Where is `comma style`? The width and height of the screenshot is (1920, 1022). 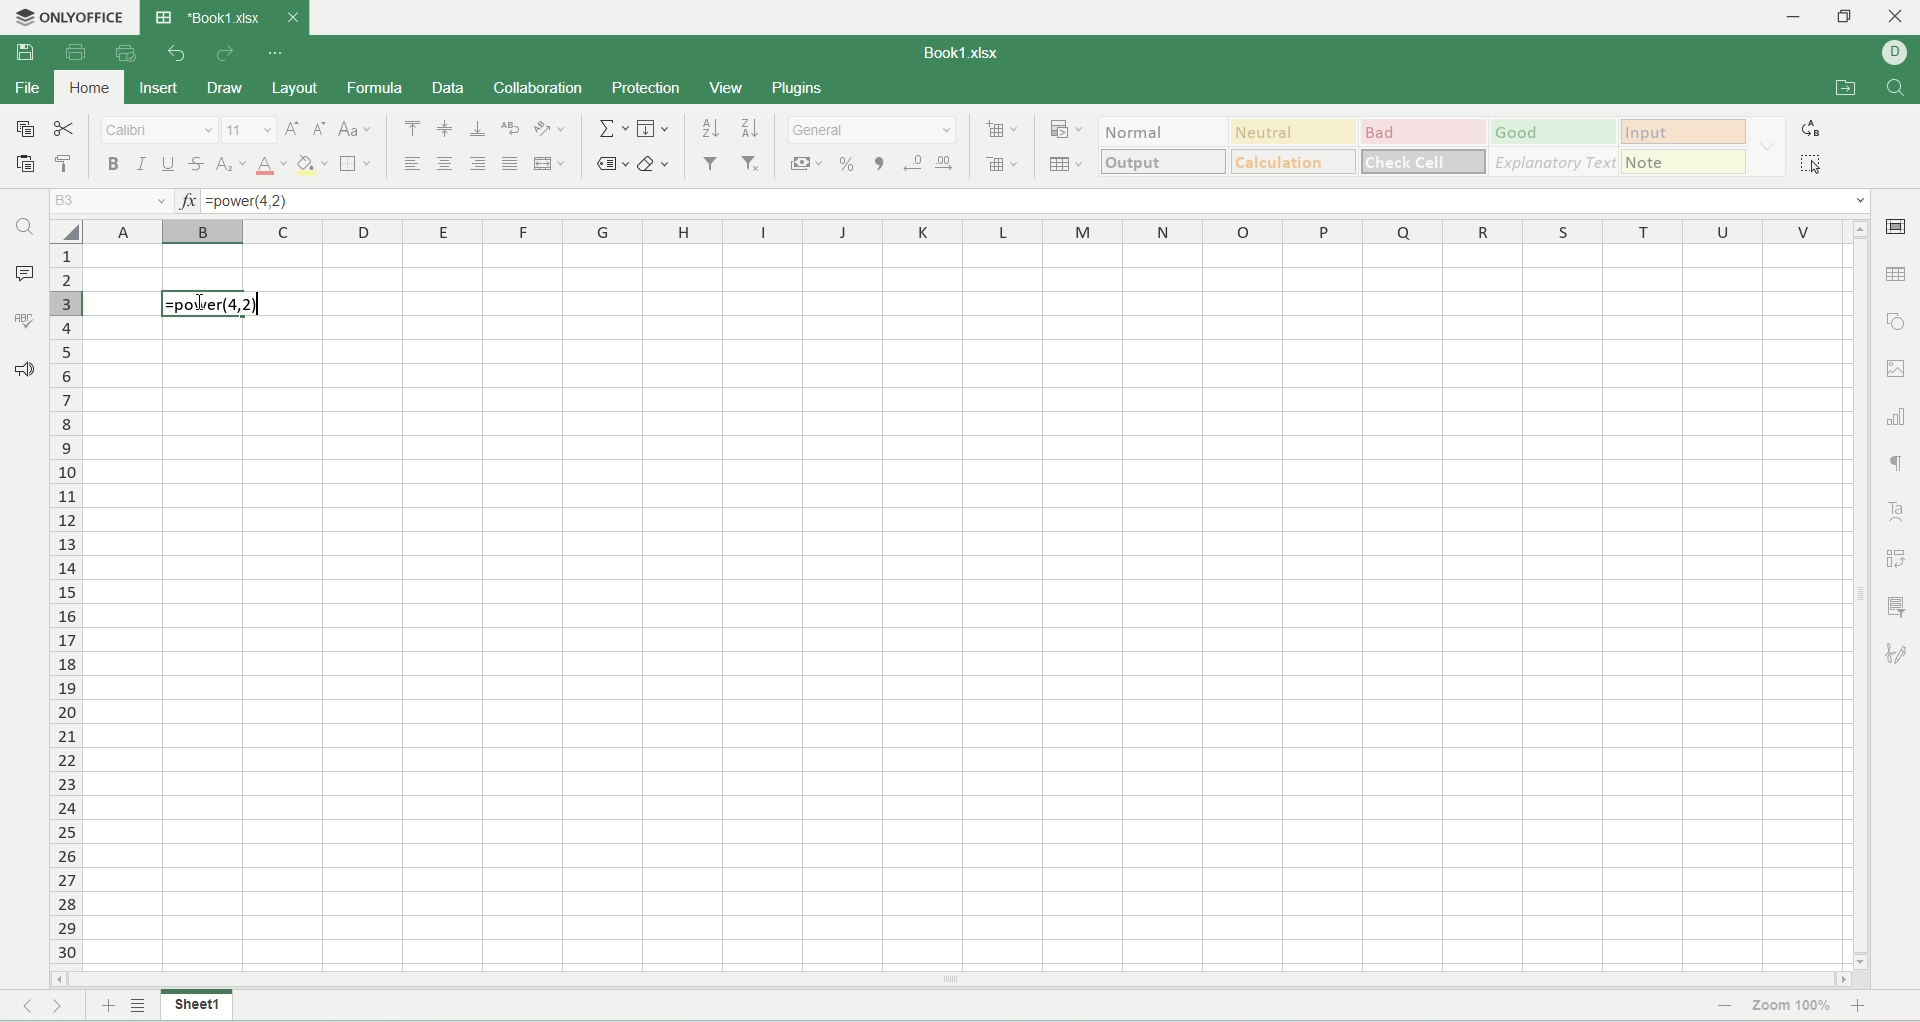
comma style is located at coordinates (883, 164).